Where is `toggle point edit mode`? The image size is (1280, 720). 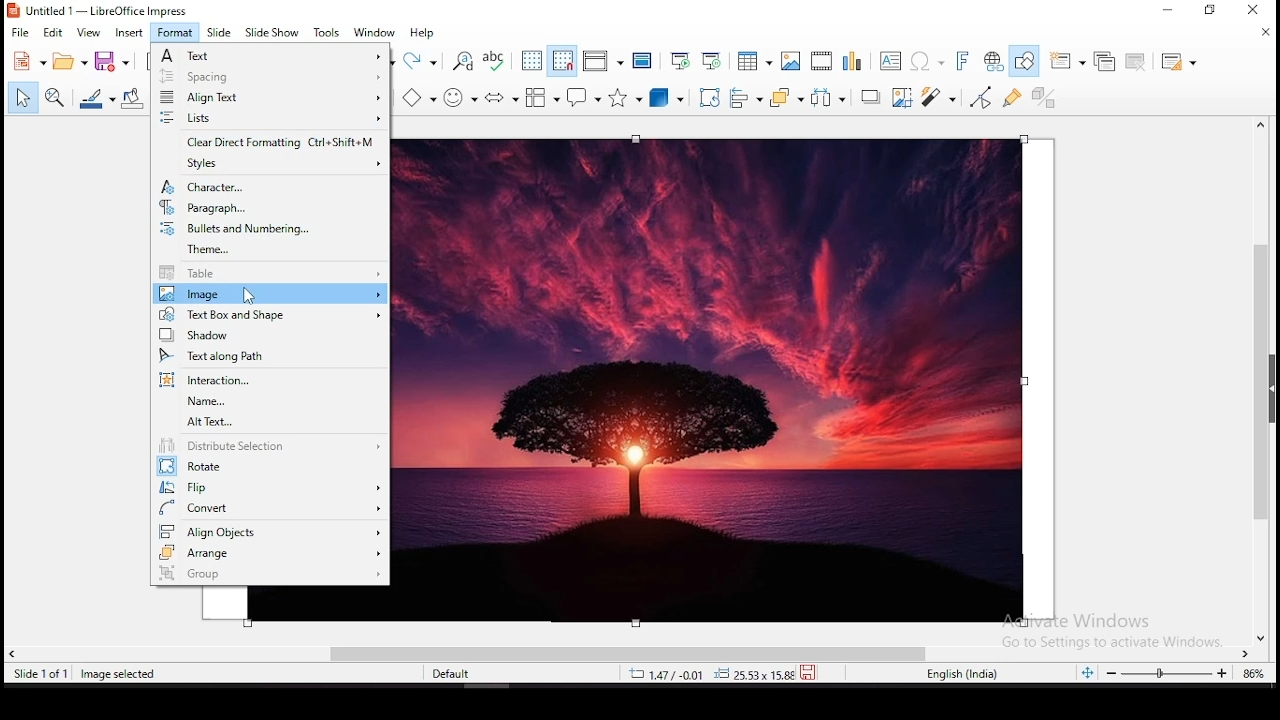
toggle point edit mode is located at coordinates (980, 97).